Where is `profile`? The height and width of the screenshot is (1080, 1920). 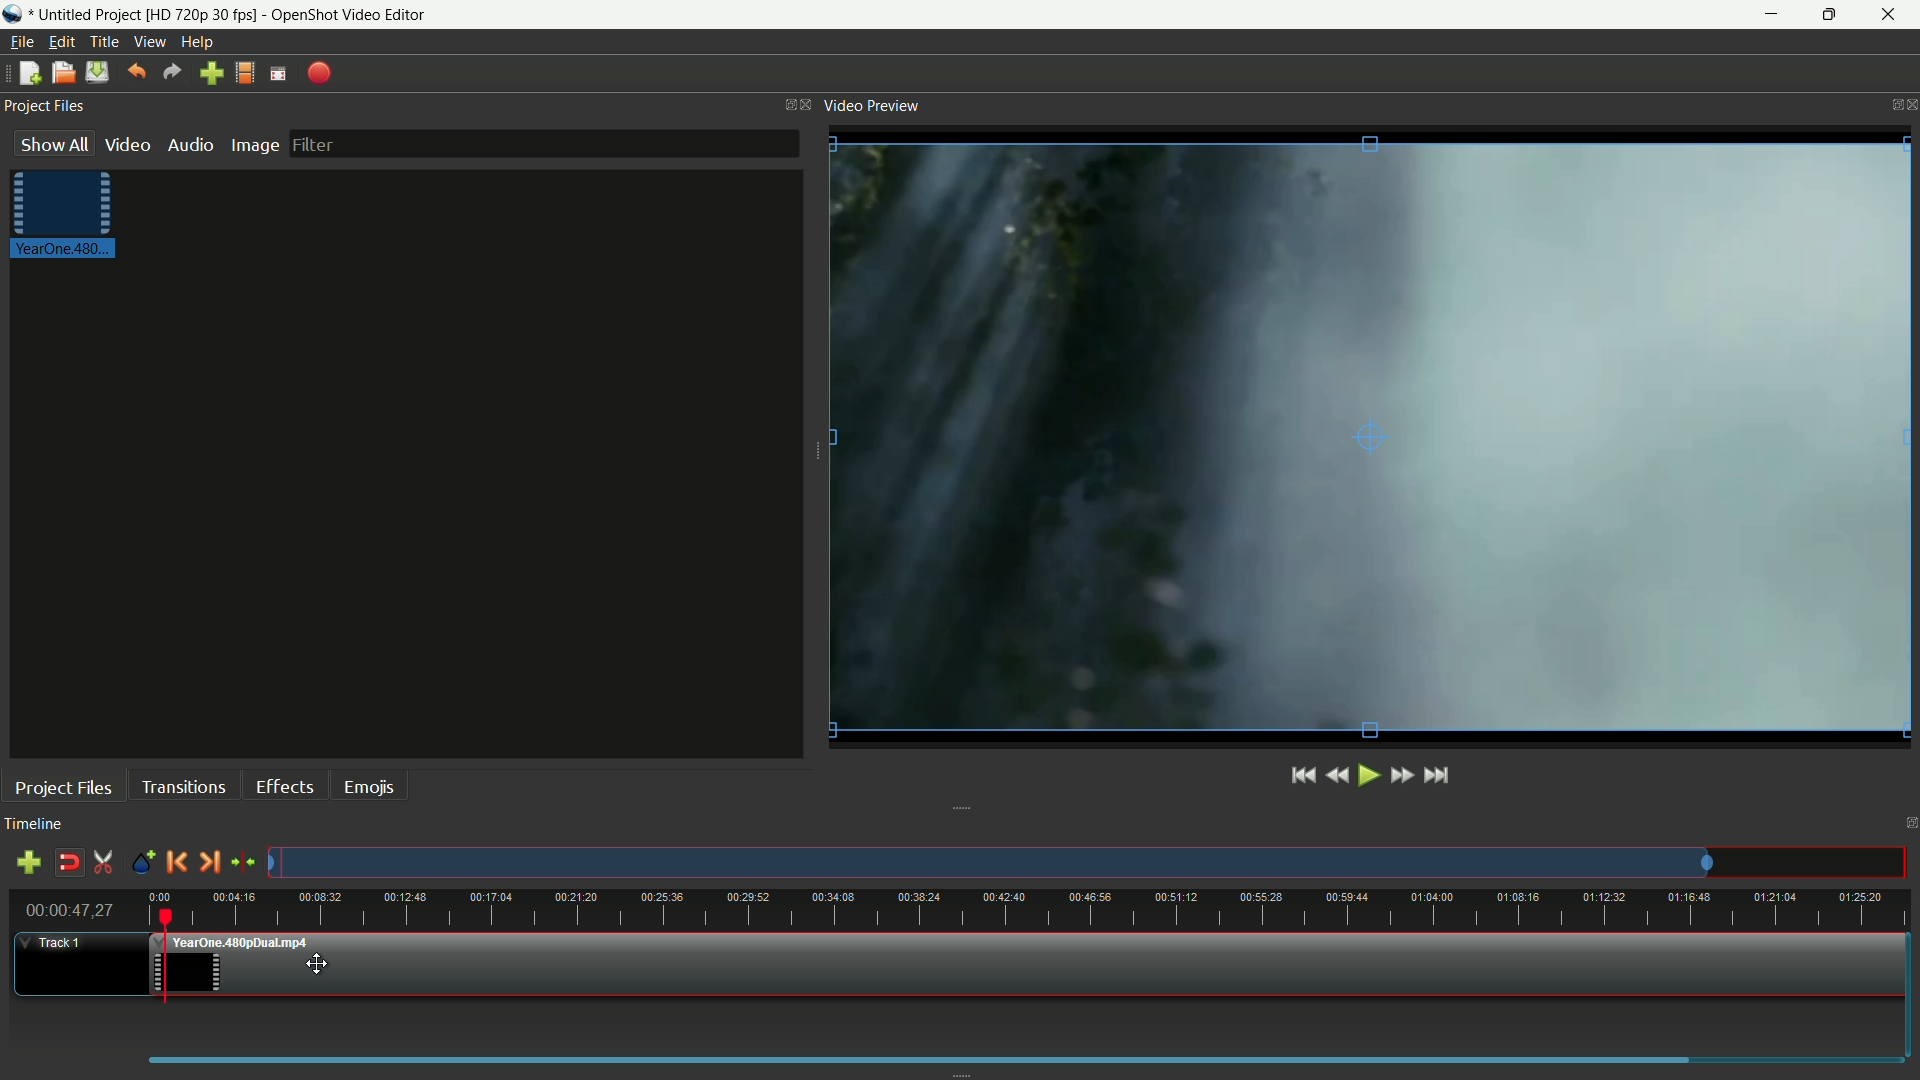 profile is located at coordinates (243, 73).